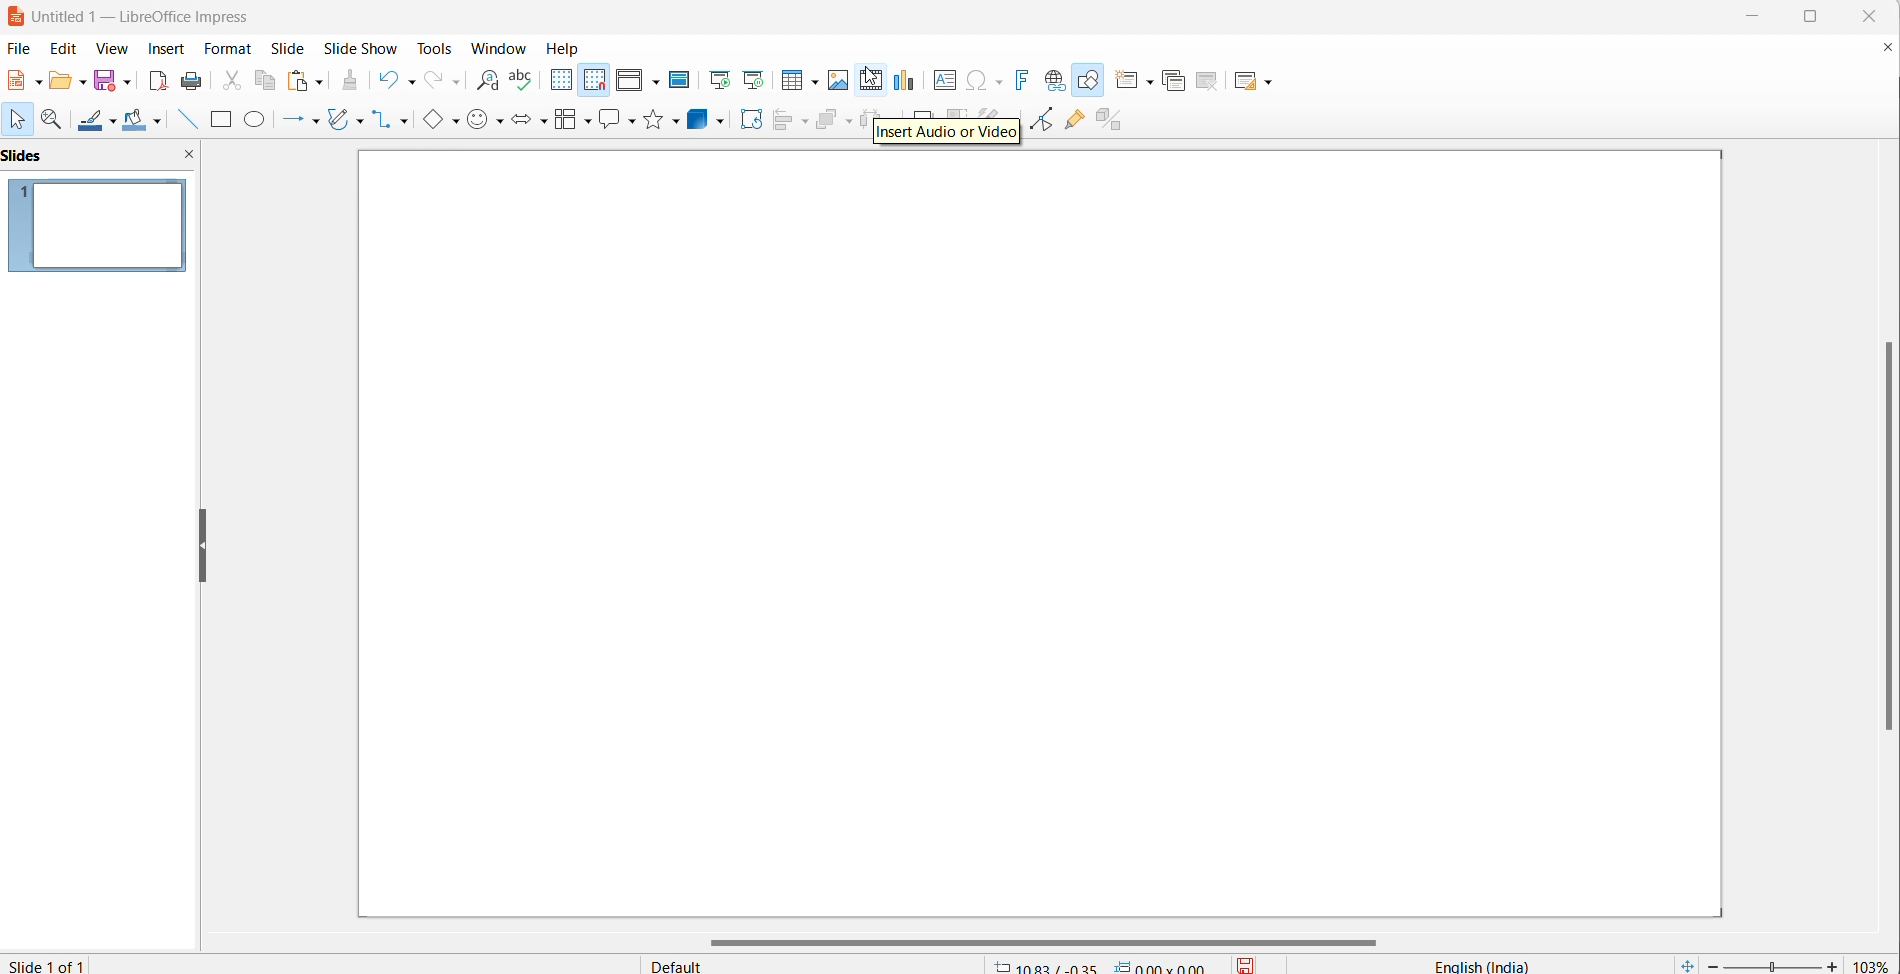 The image size is (1900, 974). Describe the element at coordinates (56, 122) in the screenshot. I see `zoom and pan` at that location.